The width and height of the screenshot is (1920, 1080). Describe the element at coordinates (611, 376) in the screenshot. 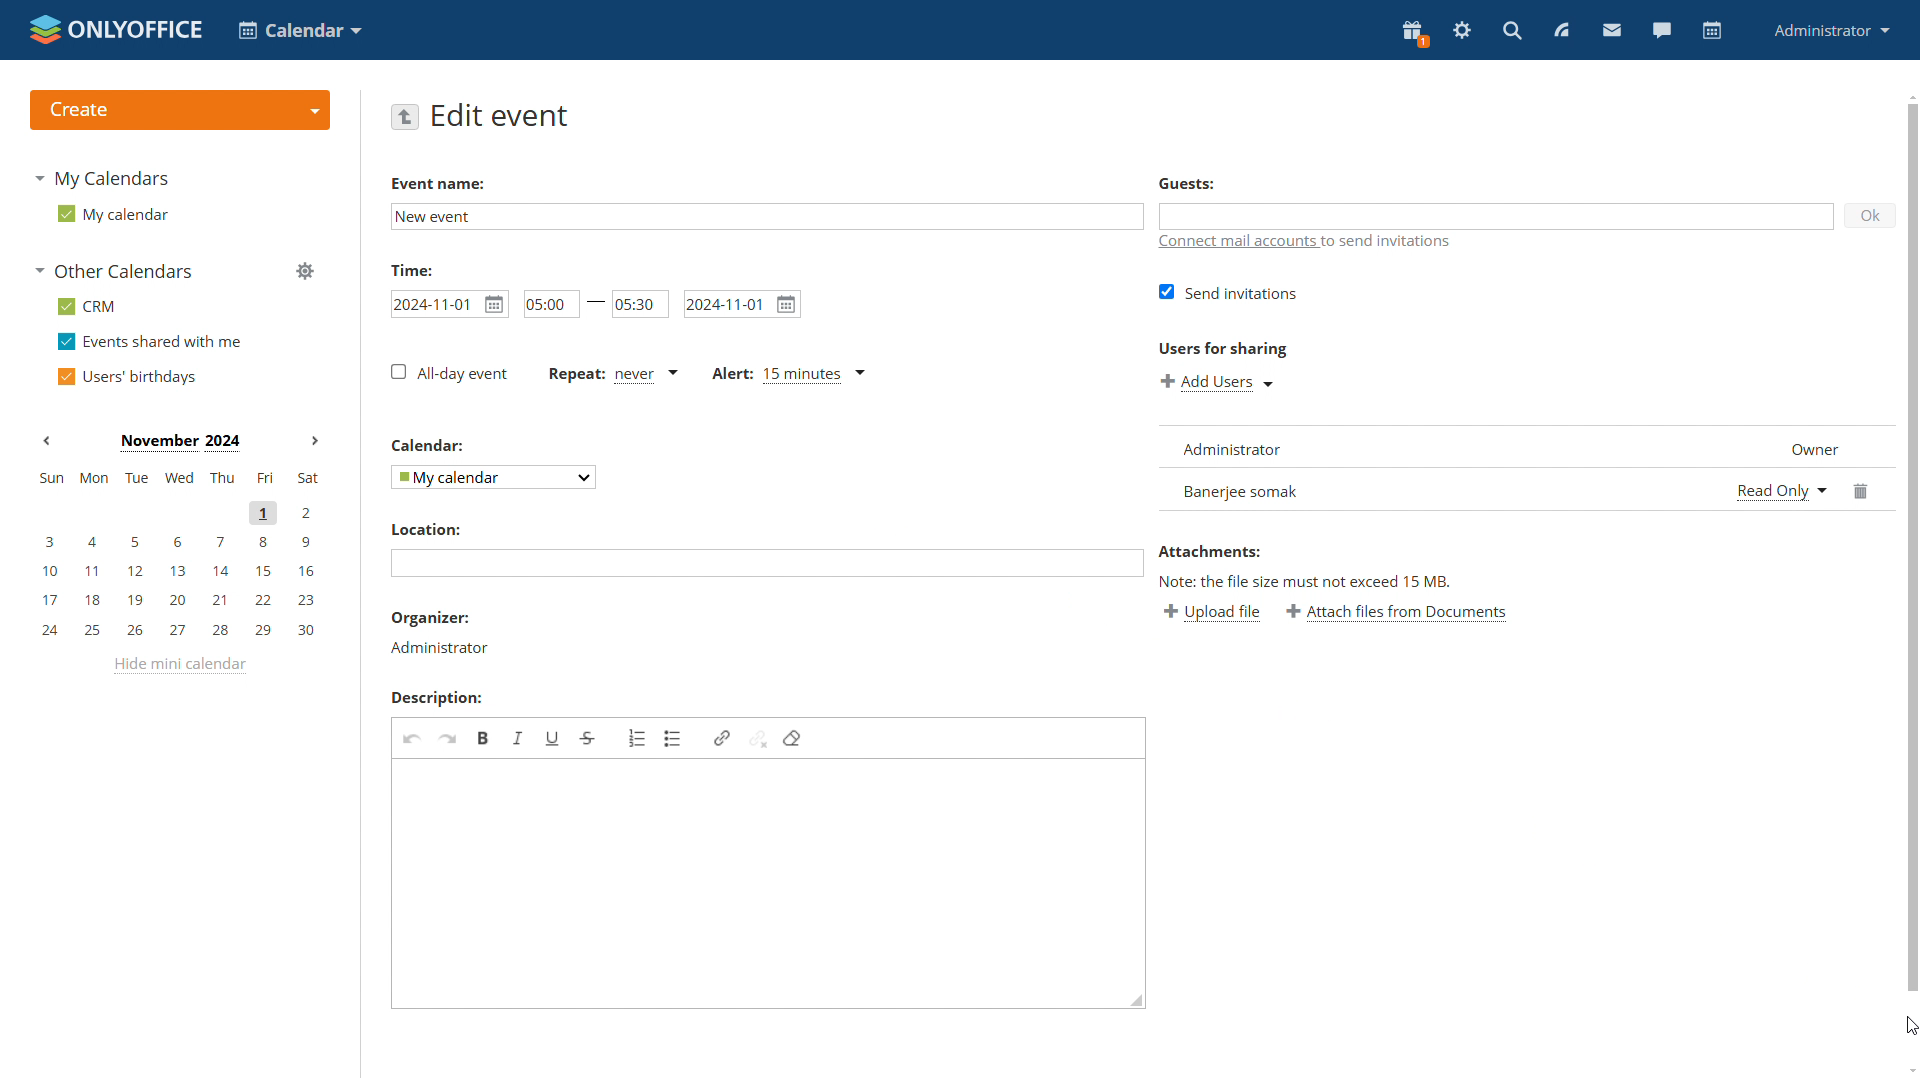

I see `event repetetition` at that location.